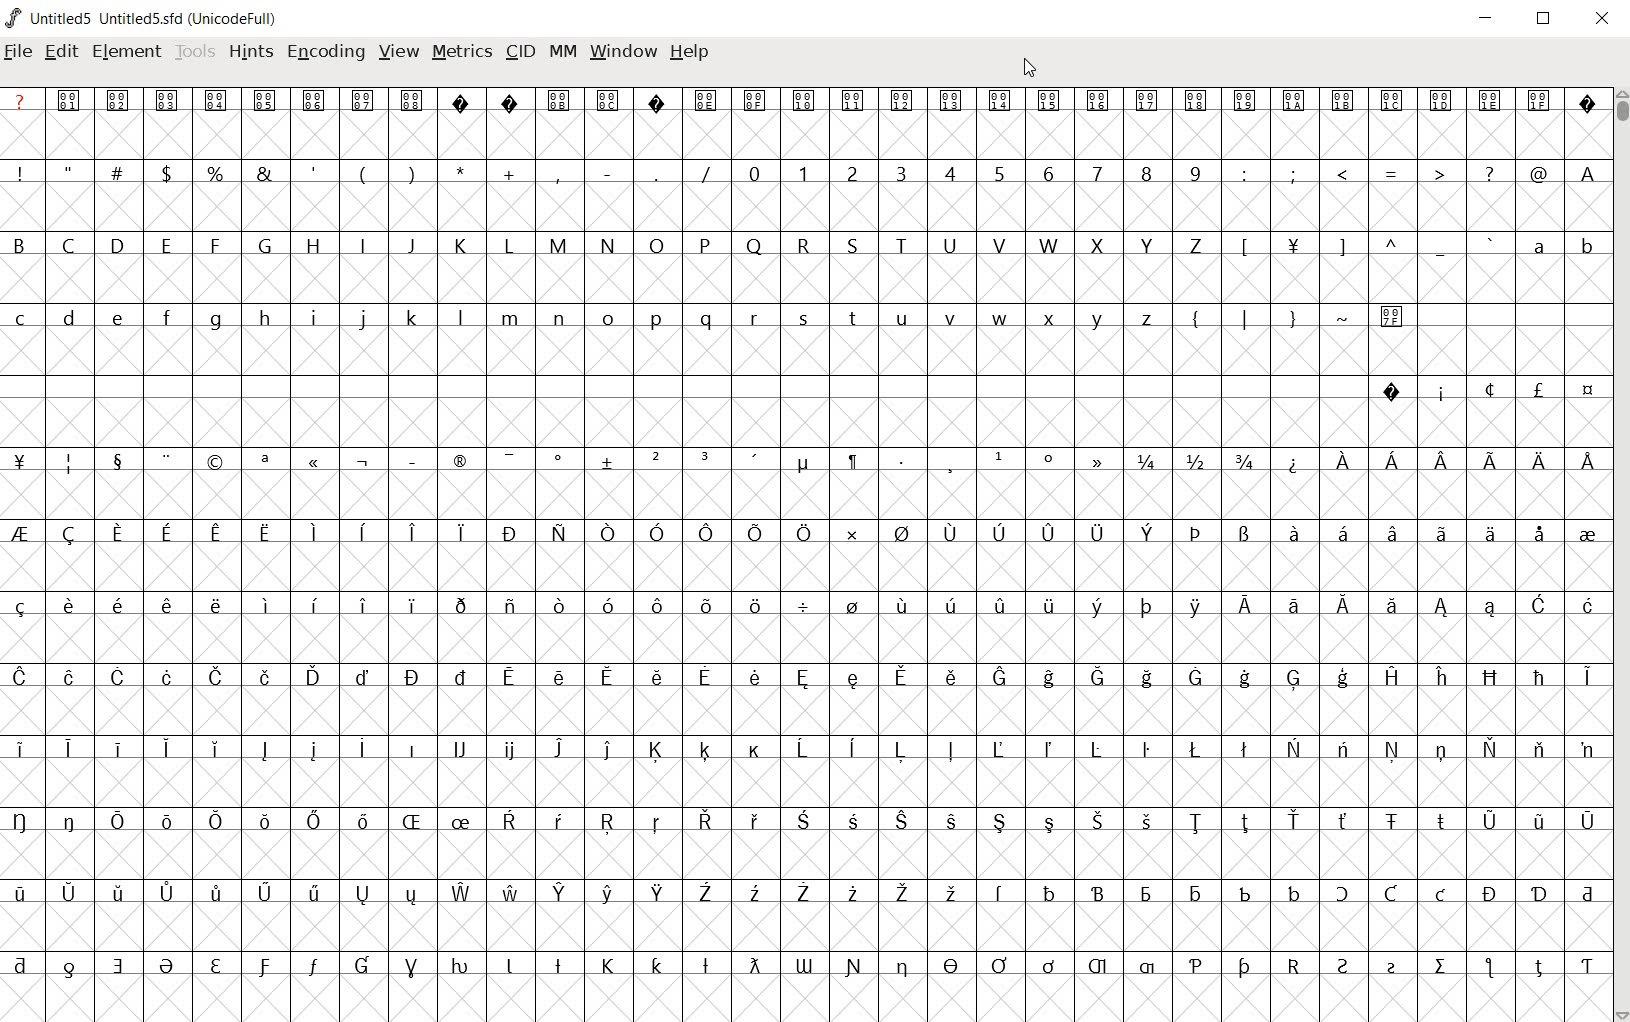 The height and width of the screenshot is (1022, 1630). I want to click on Symbol, so click(1292, 461).